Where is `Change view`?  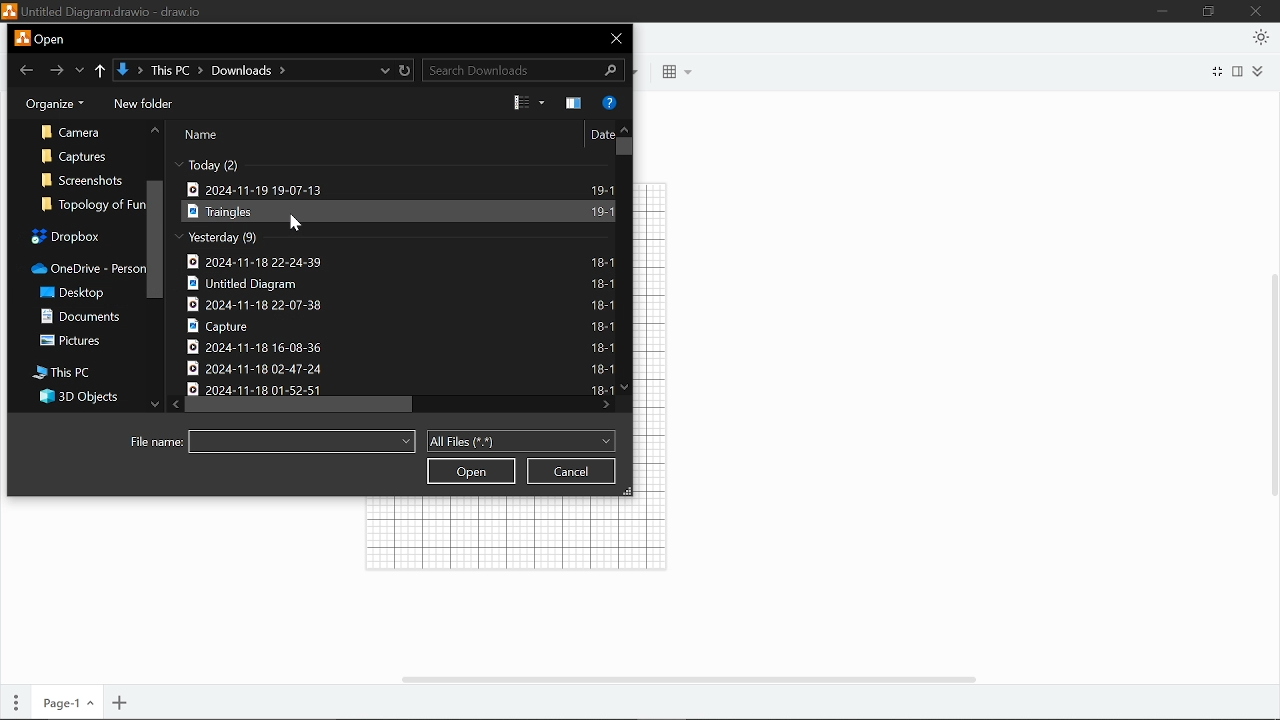
Change view is located at coordinates (519, 102).